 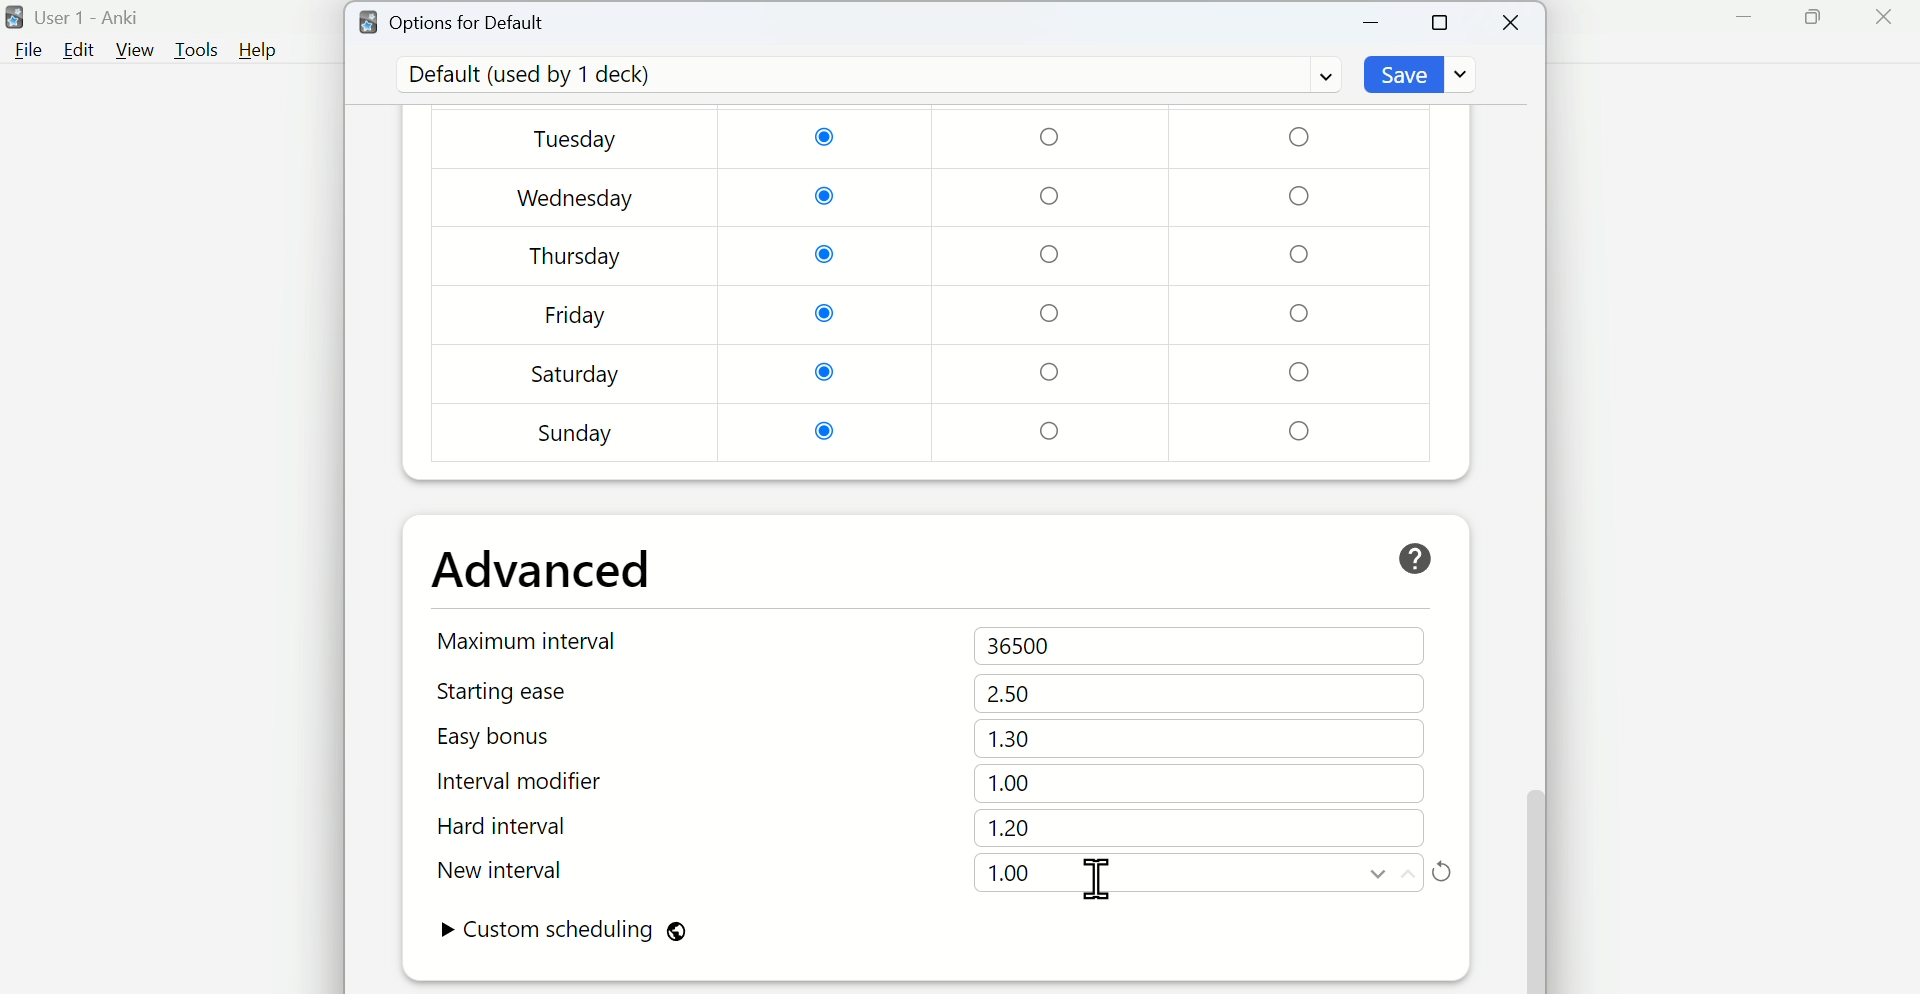 What do you see at coordinates (576, 256) in the screenshot?
I see `Thursday` at bounding box center [576, 256].